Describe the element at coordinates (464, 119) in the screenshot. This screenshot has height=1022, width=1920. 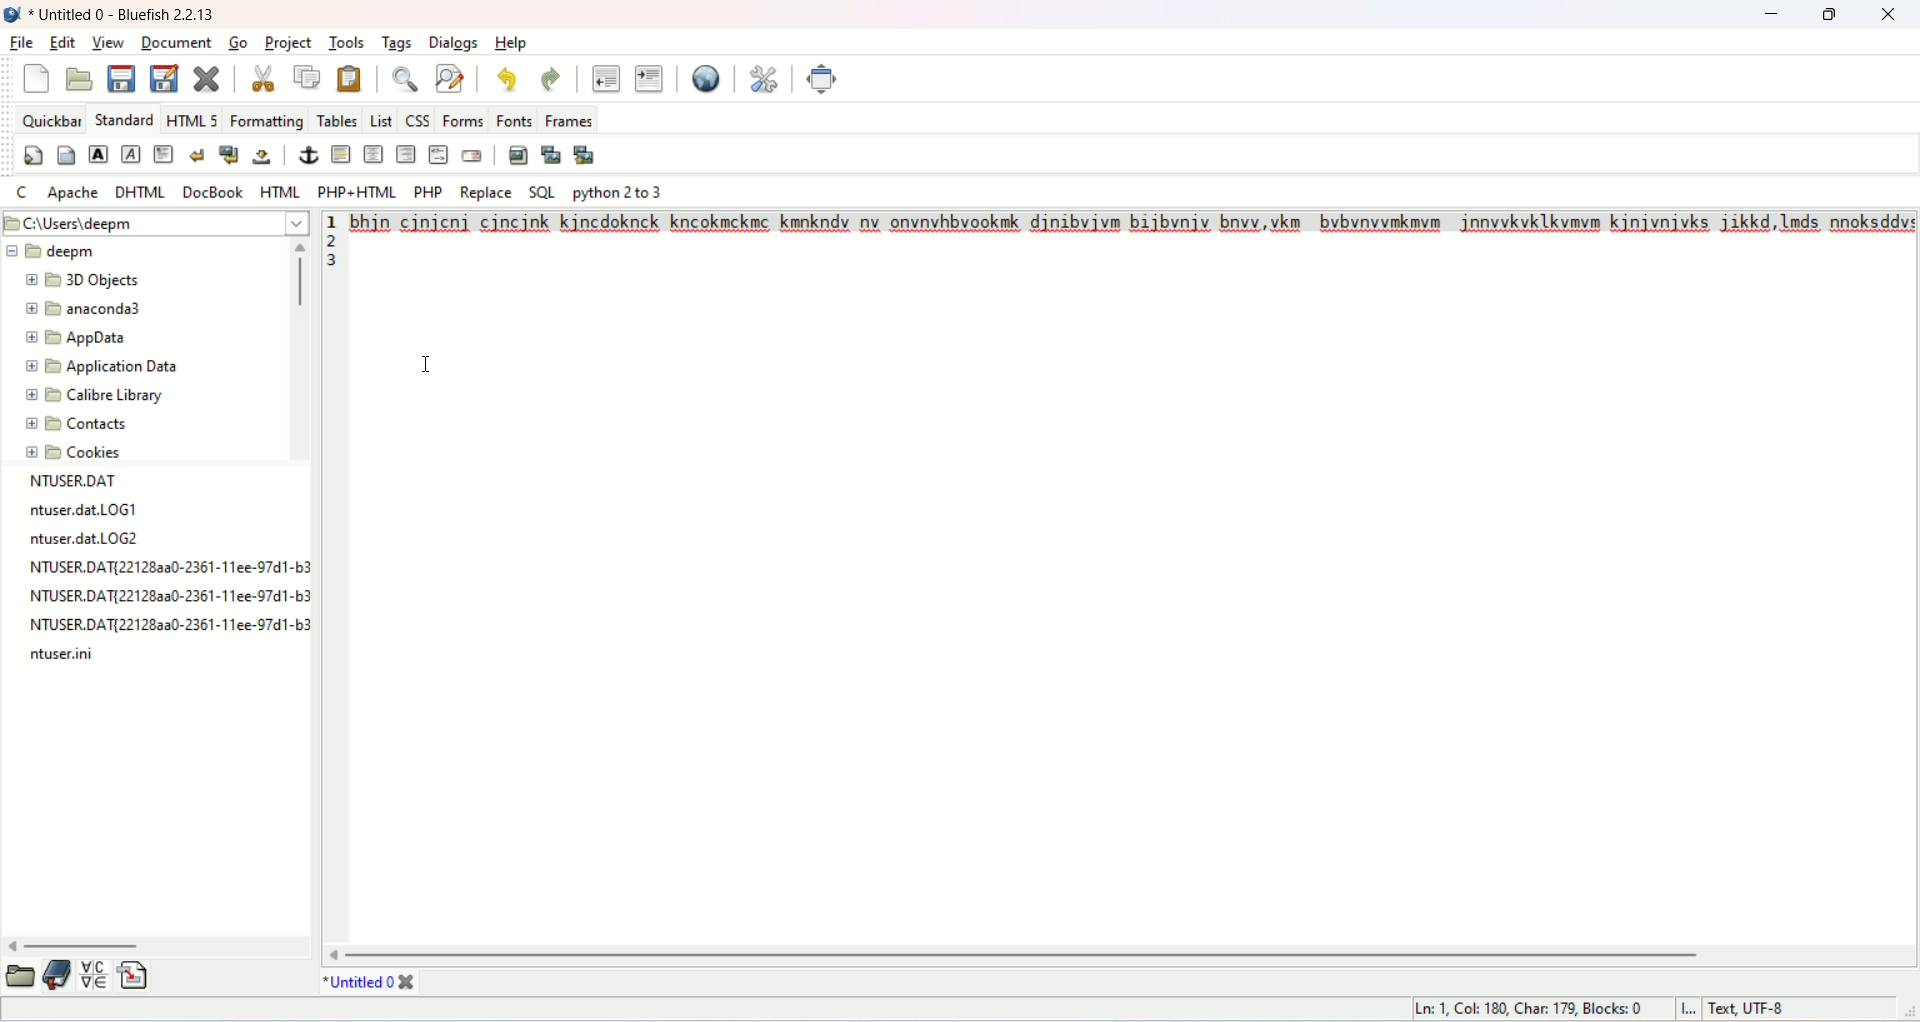
I see `forms` at that location.